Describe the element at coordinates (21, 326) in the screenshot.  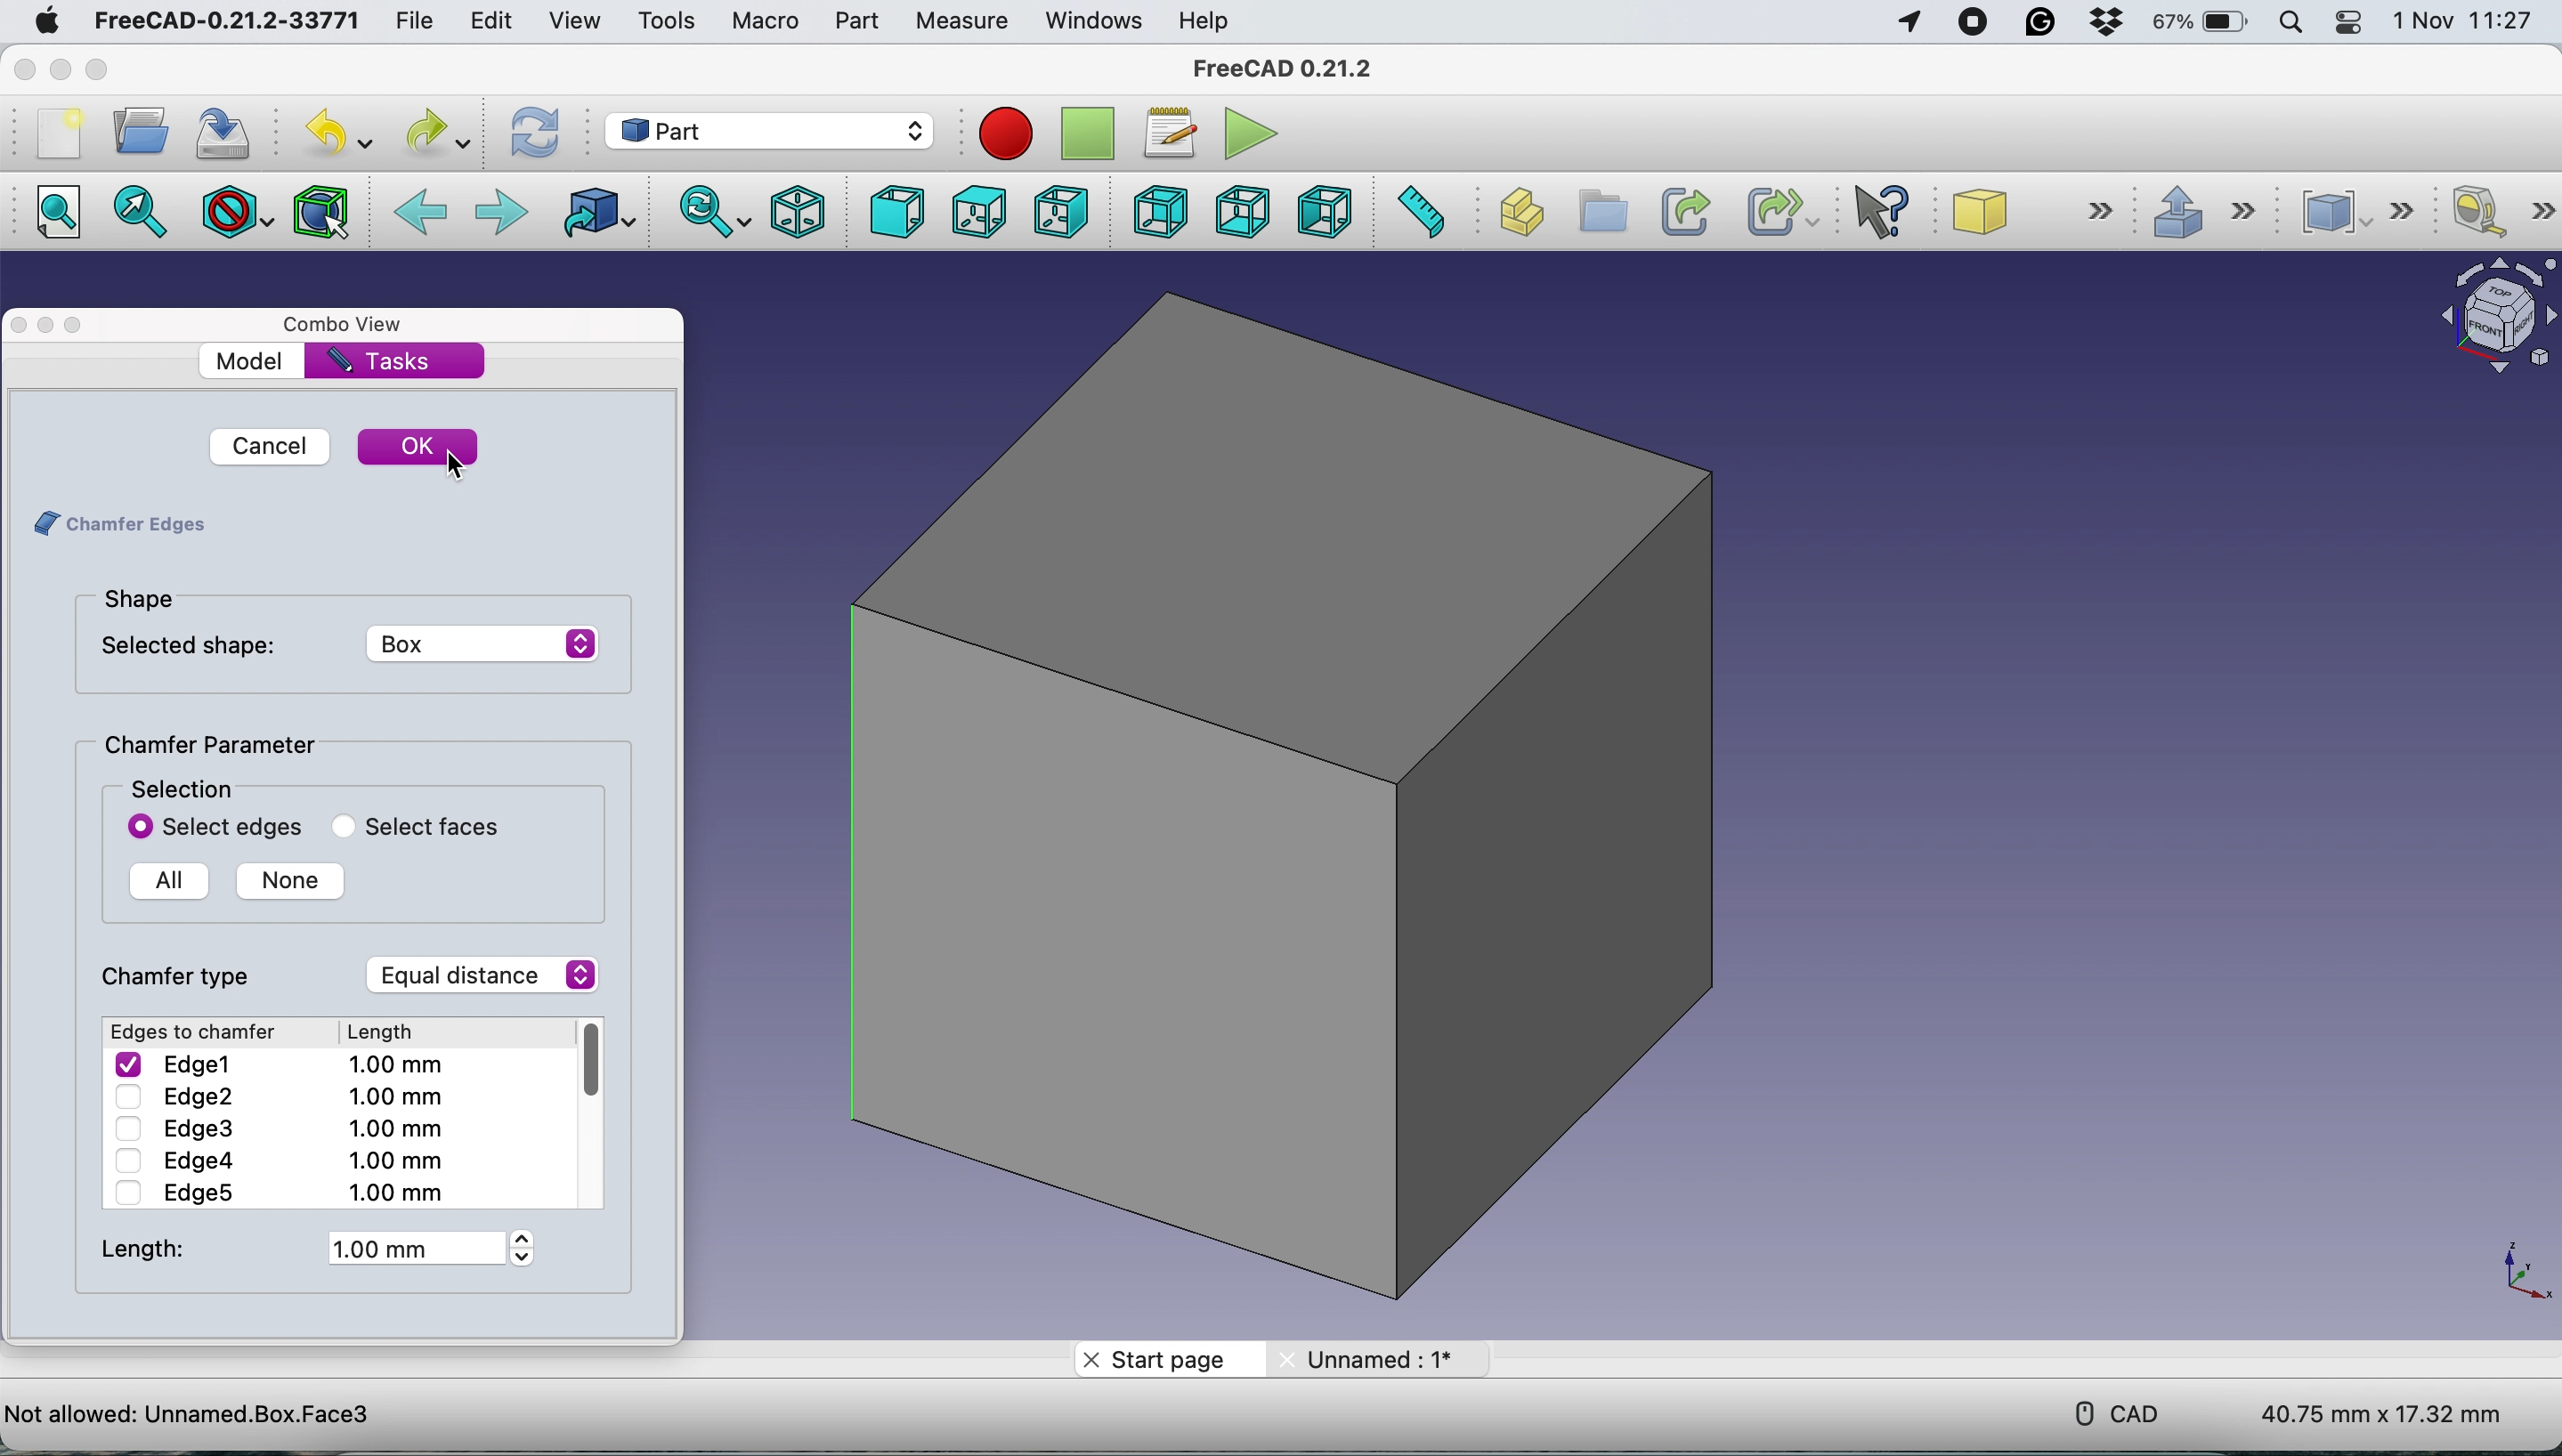
I see `close` at that location.